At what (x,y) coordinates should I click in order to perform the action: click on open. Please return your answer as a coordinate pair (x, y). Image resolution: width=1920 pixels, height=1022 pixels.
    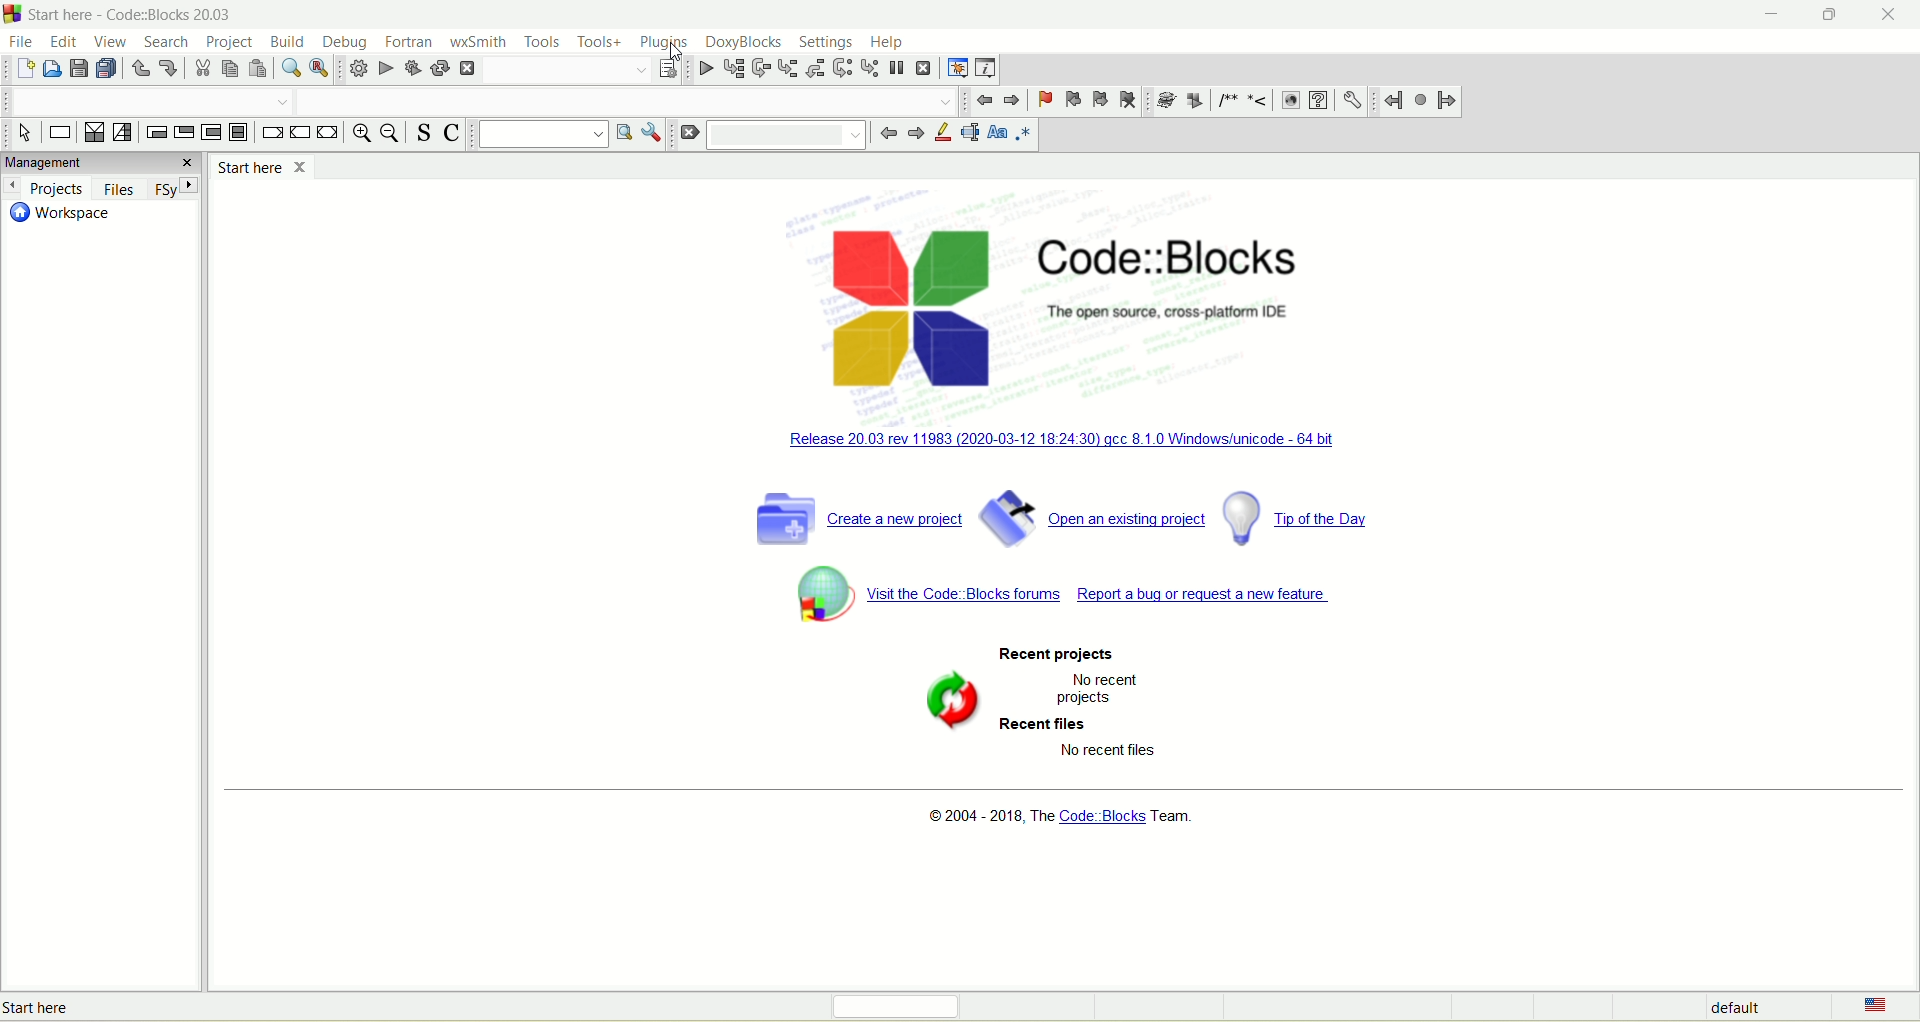
    Looking at the image, I should click on (50, 72).